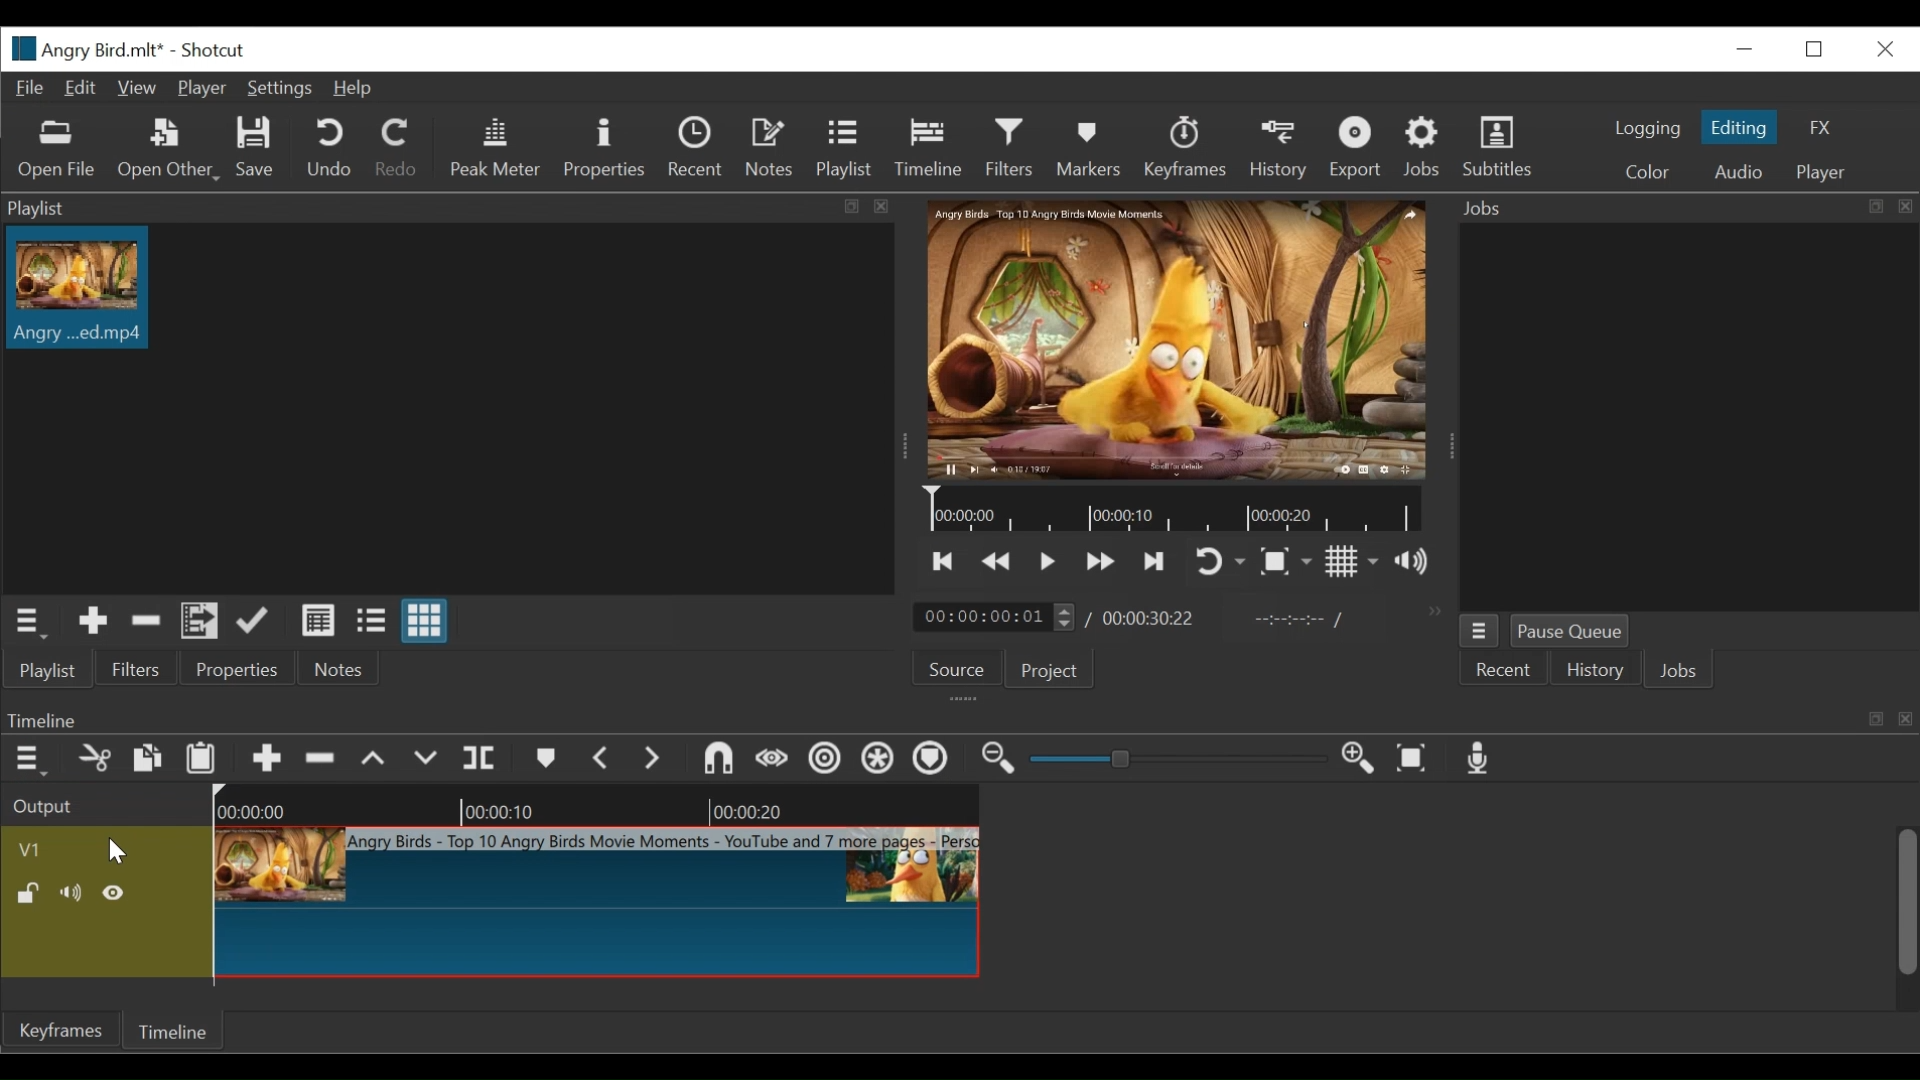 The height and width of the screenshot is (1080, 1920). What do you see at coordinates (1747, 49) in the screenshot?
I see `Close` at bounding box center [1747, 49].